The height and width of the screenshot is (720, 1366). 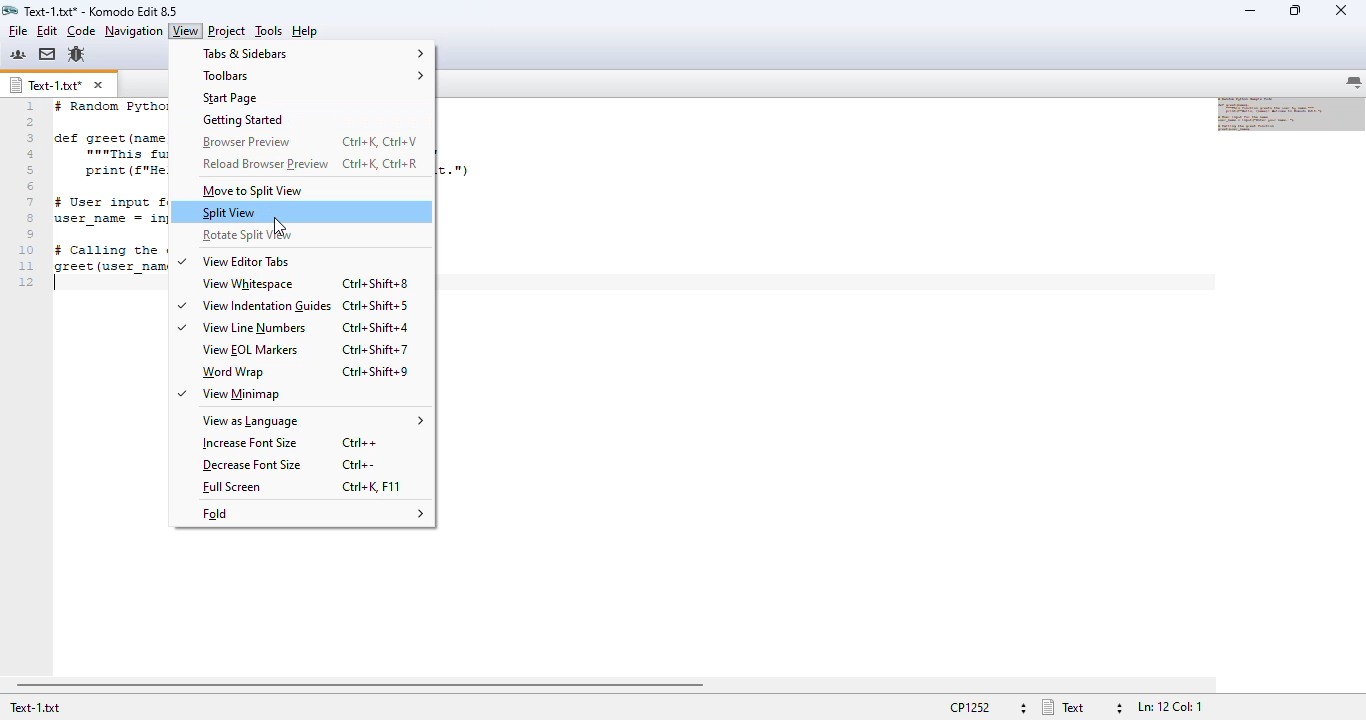 What do you see at coordinates (81, 31) in the screenshot?
I see `code` at bounding box center [81, 31].